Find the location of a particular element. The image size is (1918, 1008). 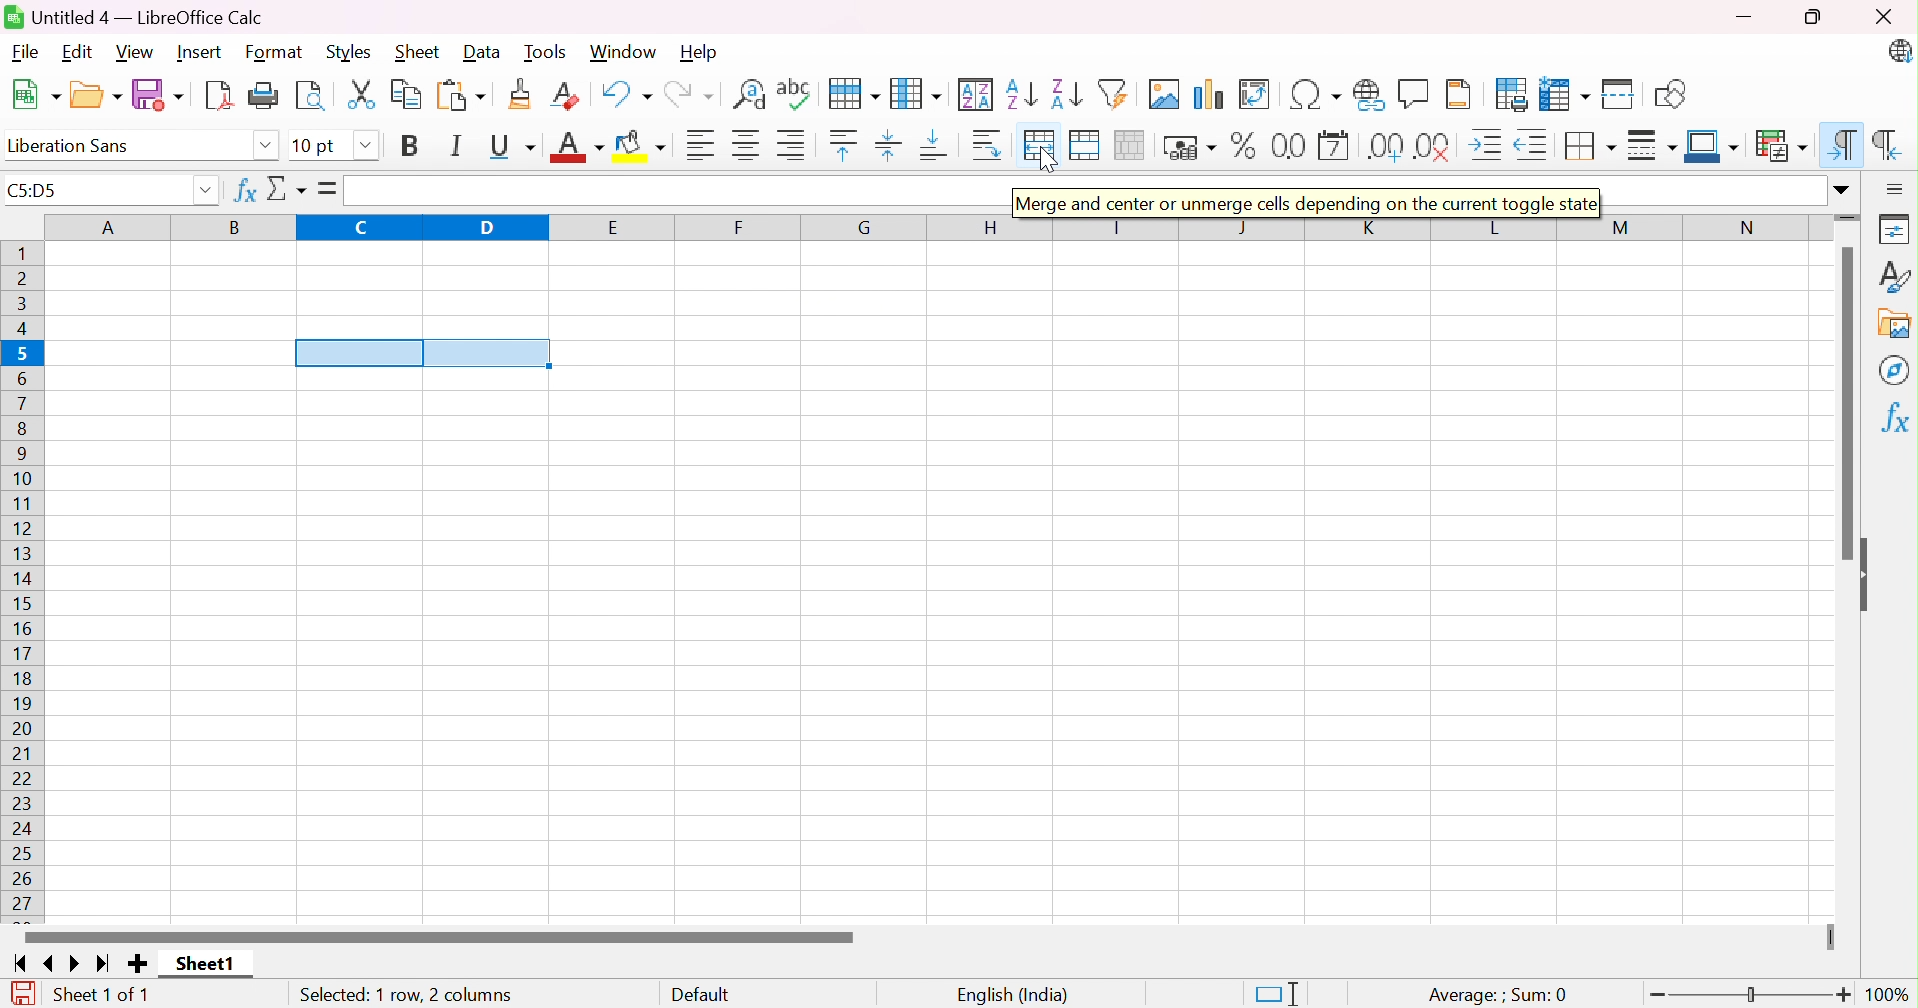

Center Vertically is located at coordinates (890, 144).